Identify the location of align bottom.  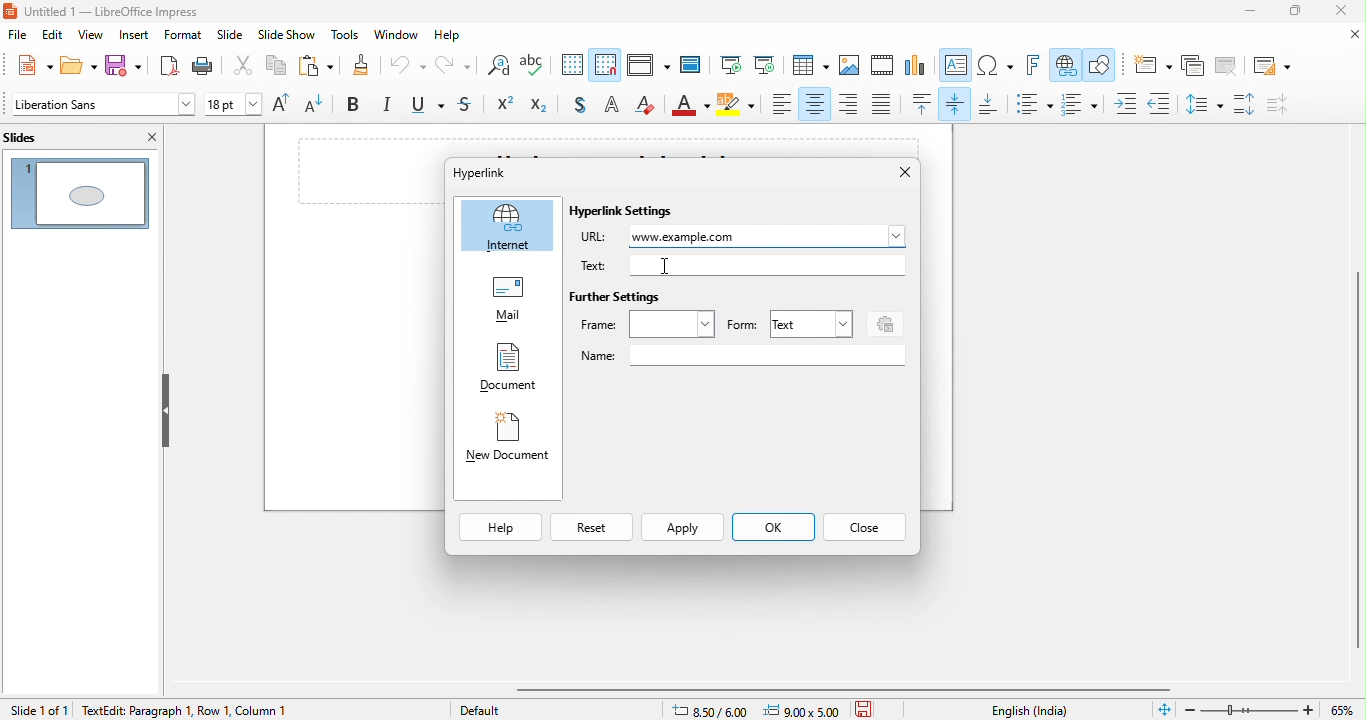
(989, 105).